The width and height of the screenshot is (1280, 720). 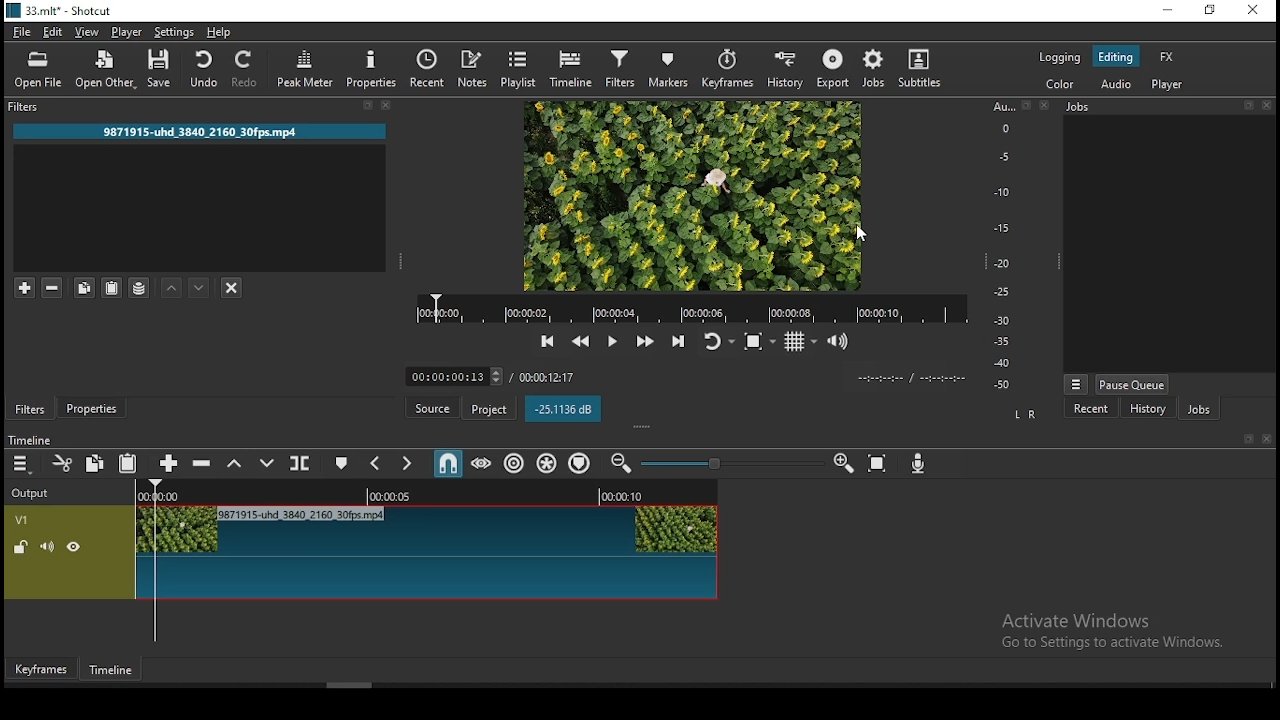 What do you see at coordinates (667, 68) in the screenshot?
I see `markers` at bounding box center [667, 68].